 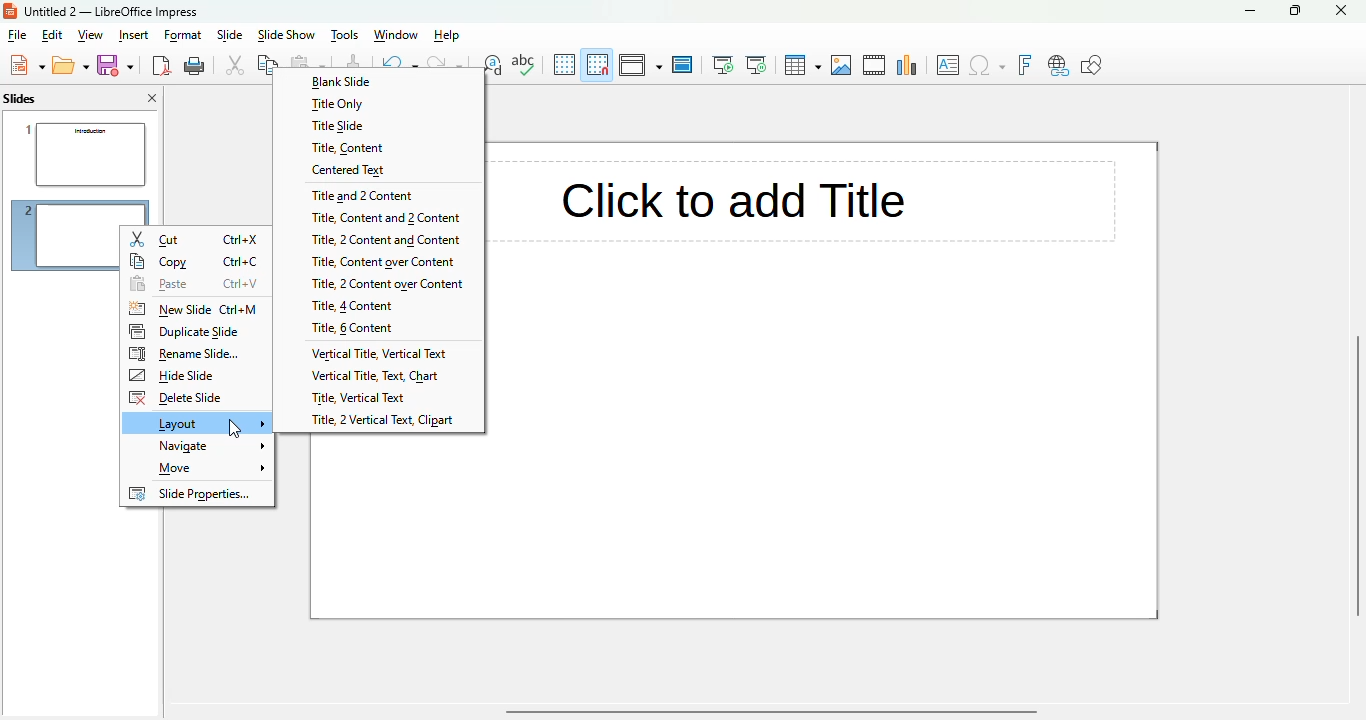 I want to click on edit, so click(x=52, y=35).